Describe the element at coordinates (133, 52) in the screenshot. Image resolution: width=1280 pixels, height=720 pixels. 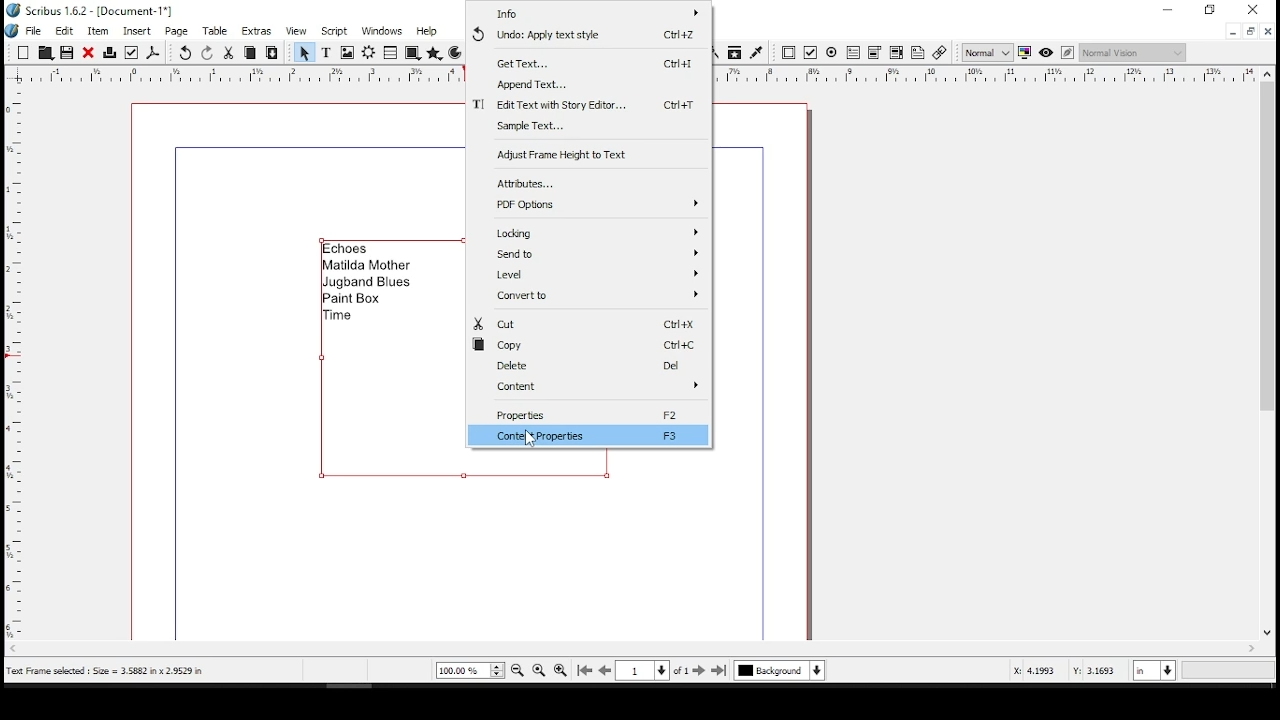
I see `preflight verifier` at that location.